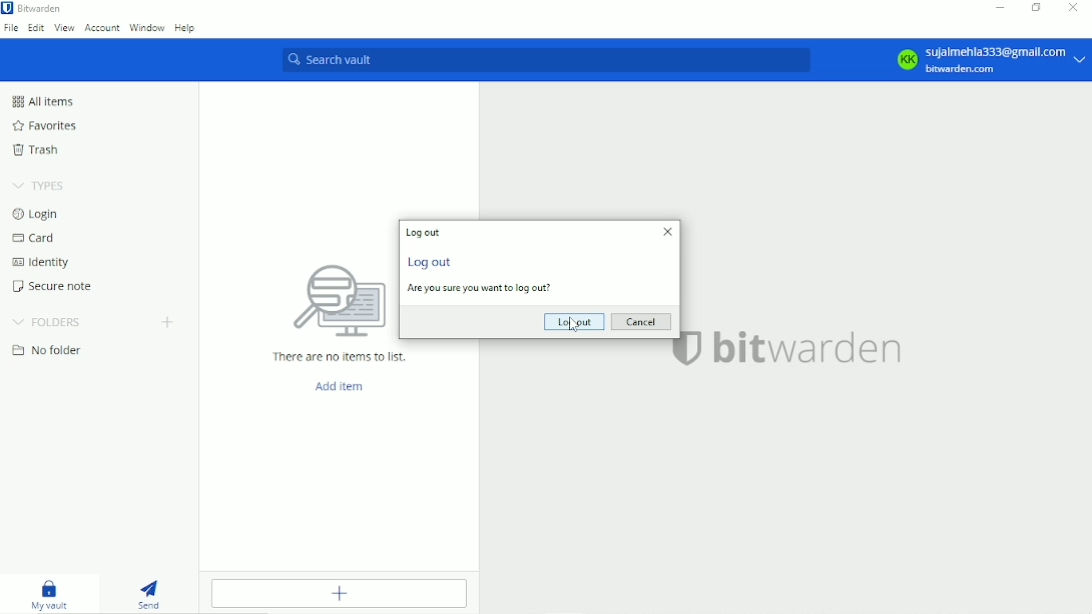 The width and height of the screenshot is (1092, 614). I want to click on Card, so click(39, 239).